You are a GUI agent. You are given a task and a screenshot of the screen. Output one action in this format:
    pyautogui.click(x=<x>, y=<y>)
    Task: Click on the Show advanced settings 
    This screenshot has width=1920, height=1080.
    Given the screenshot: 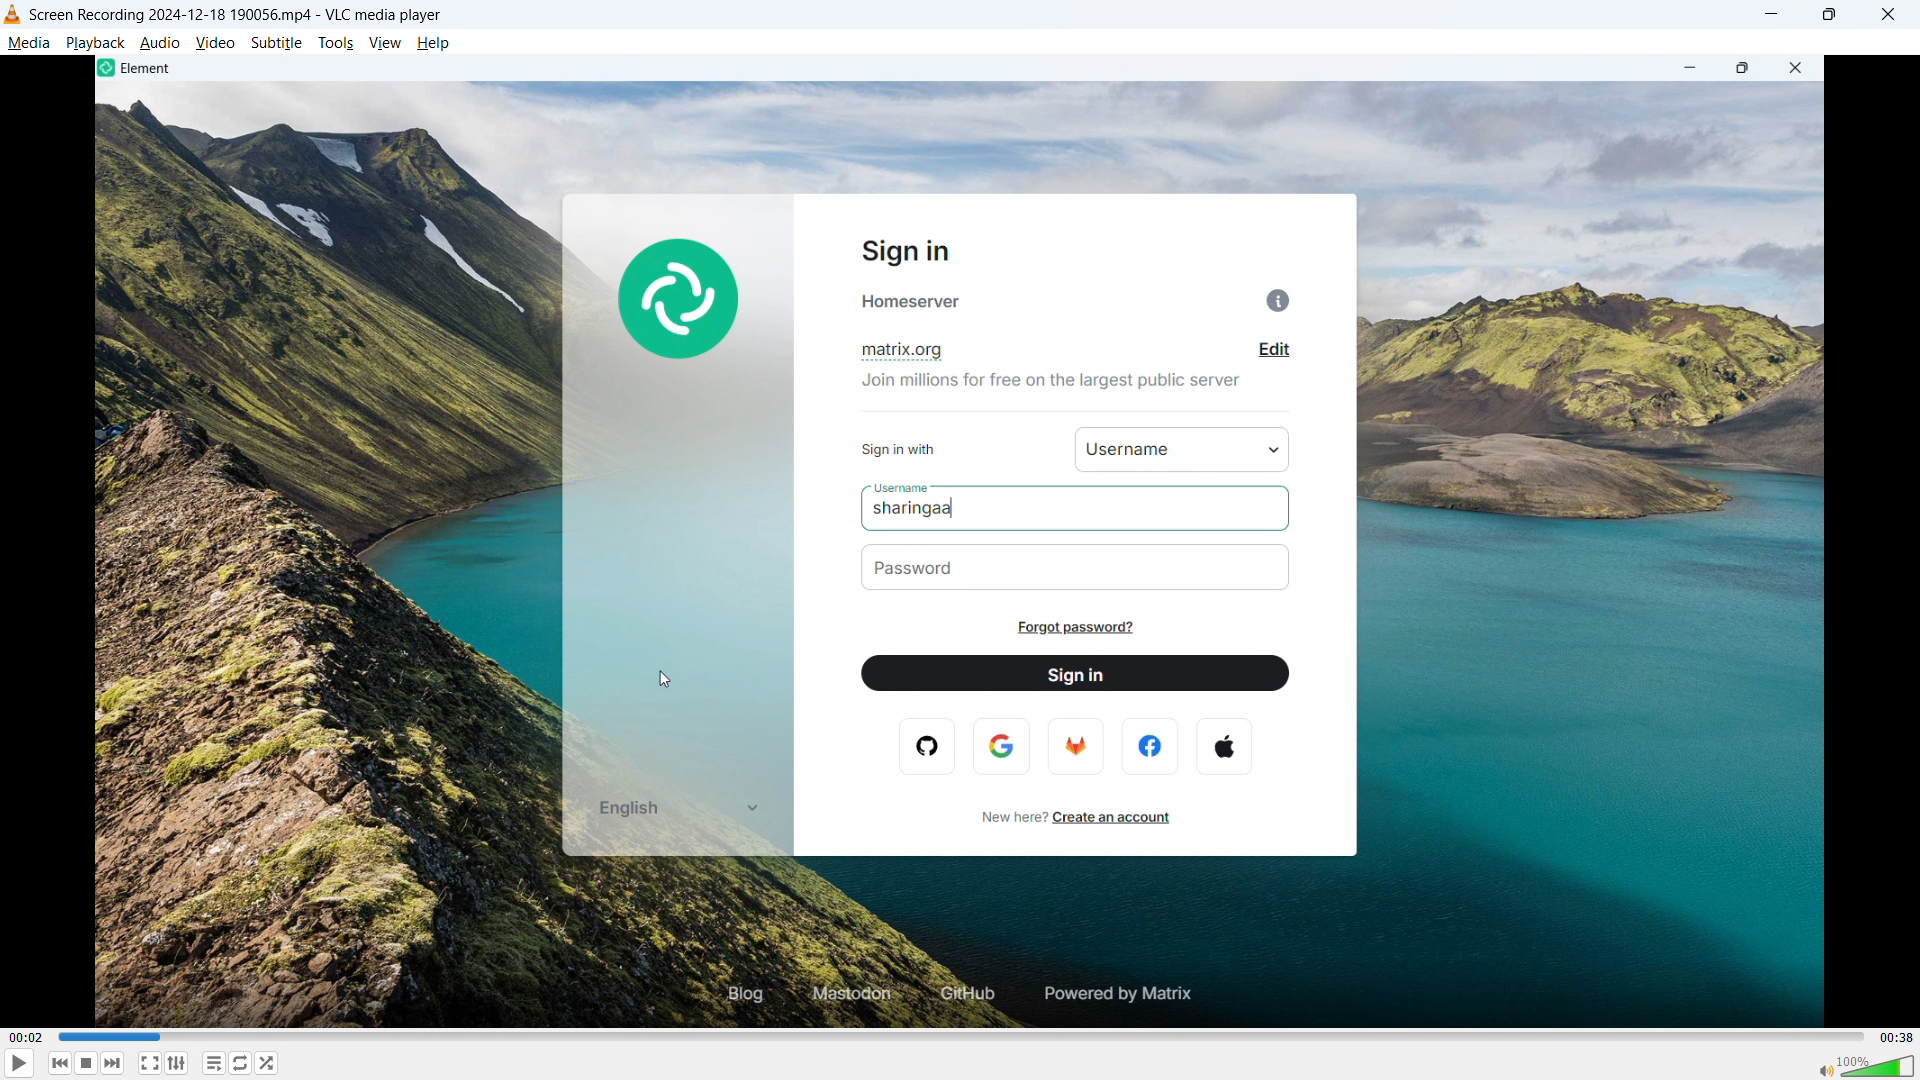 What is the action you would take?
    pyautogui.click(x=176, y=1064)
    